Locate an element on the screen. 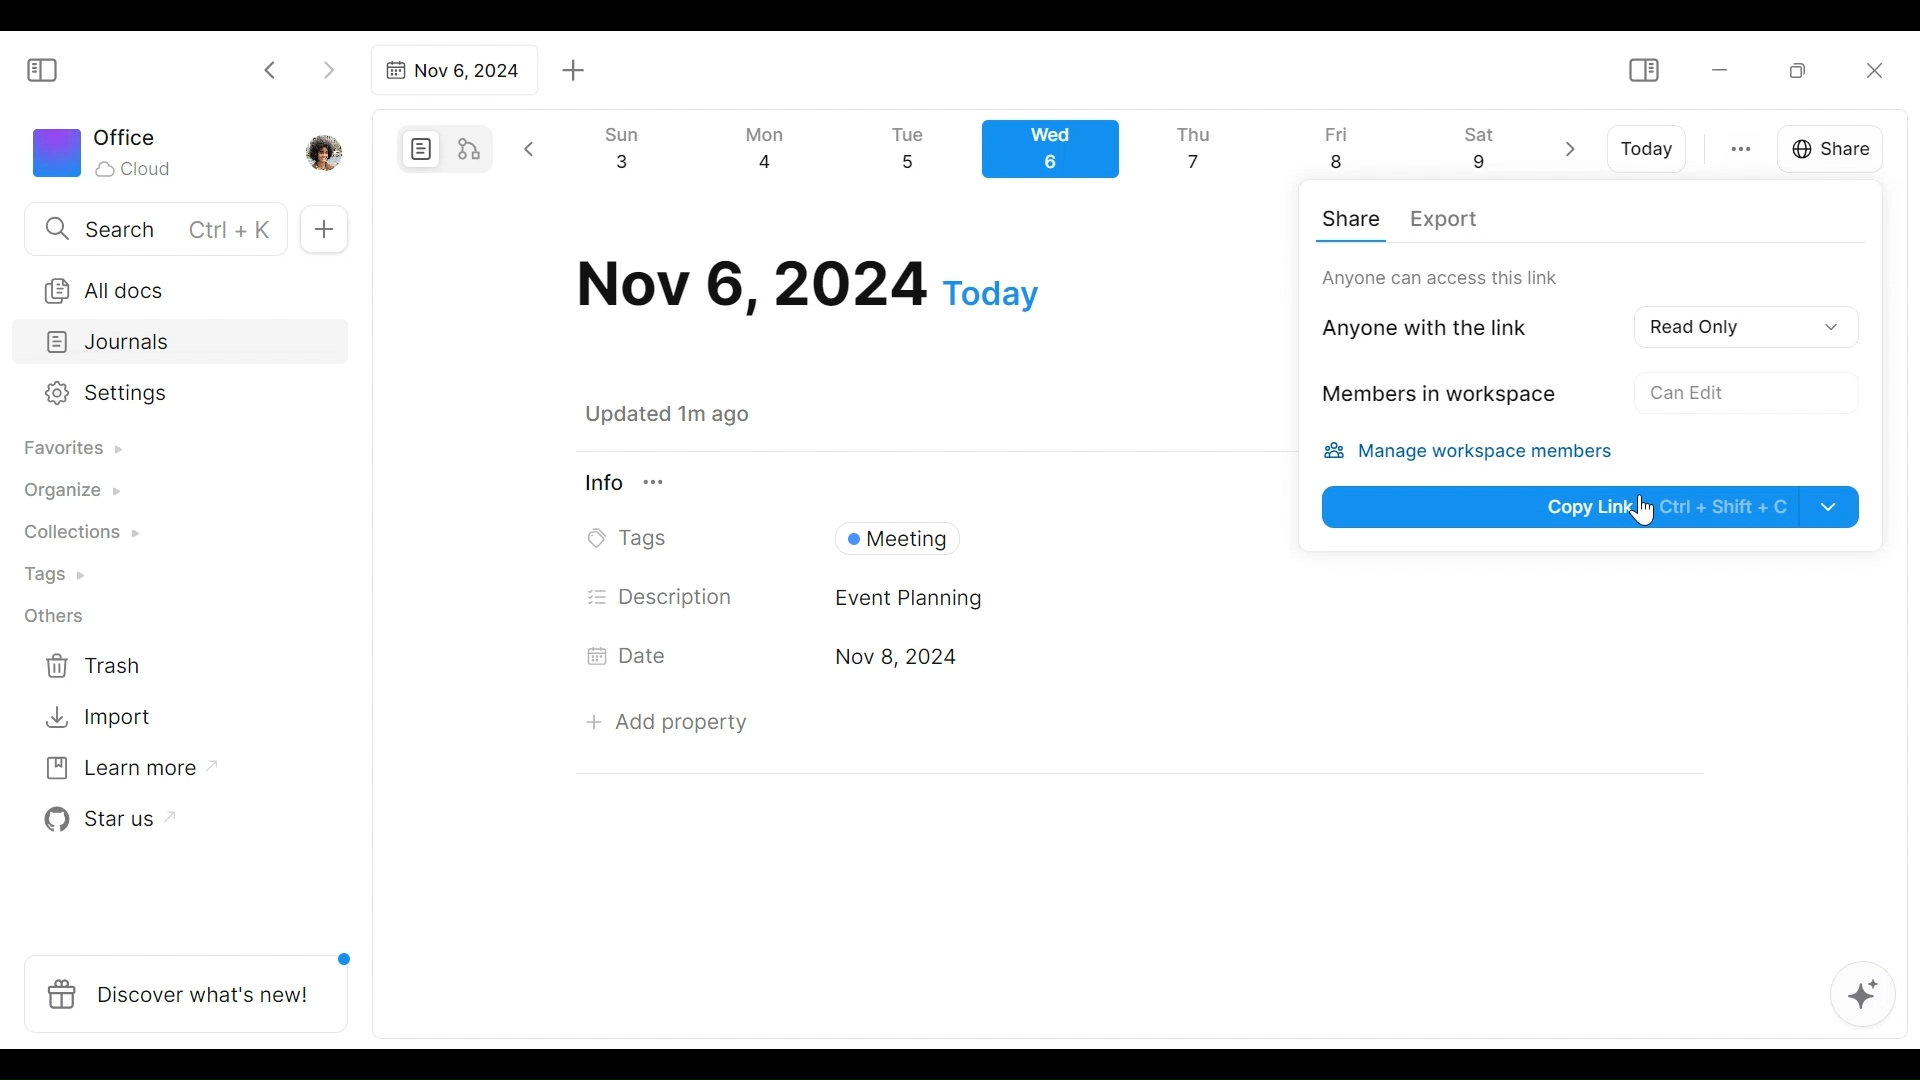 The width and height of the screenshot is (1920, 1080). Cursor is located at coordinates (1654, 509).